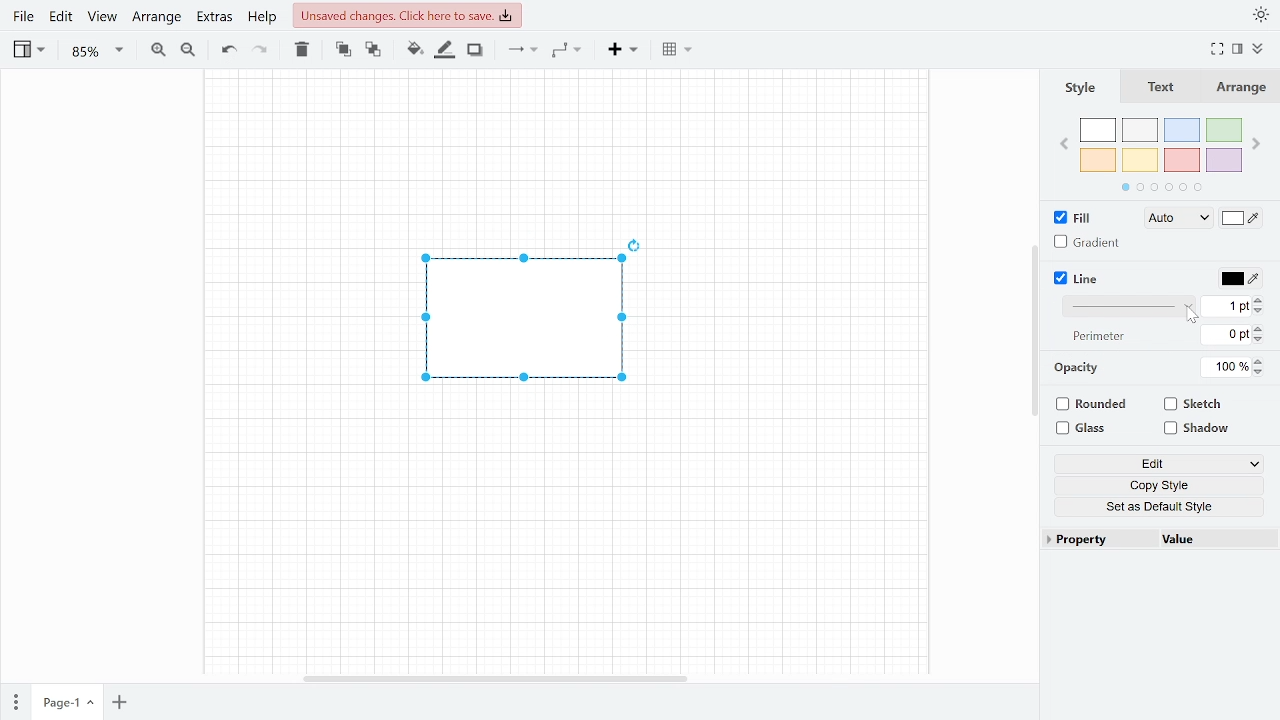 This screenshot has width=1280, height=720. Describe the element at coordinates (1160, 465) in the screenshot. I see `Edit` at that location.